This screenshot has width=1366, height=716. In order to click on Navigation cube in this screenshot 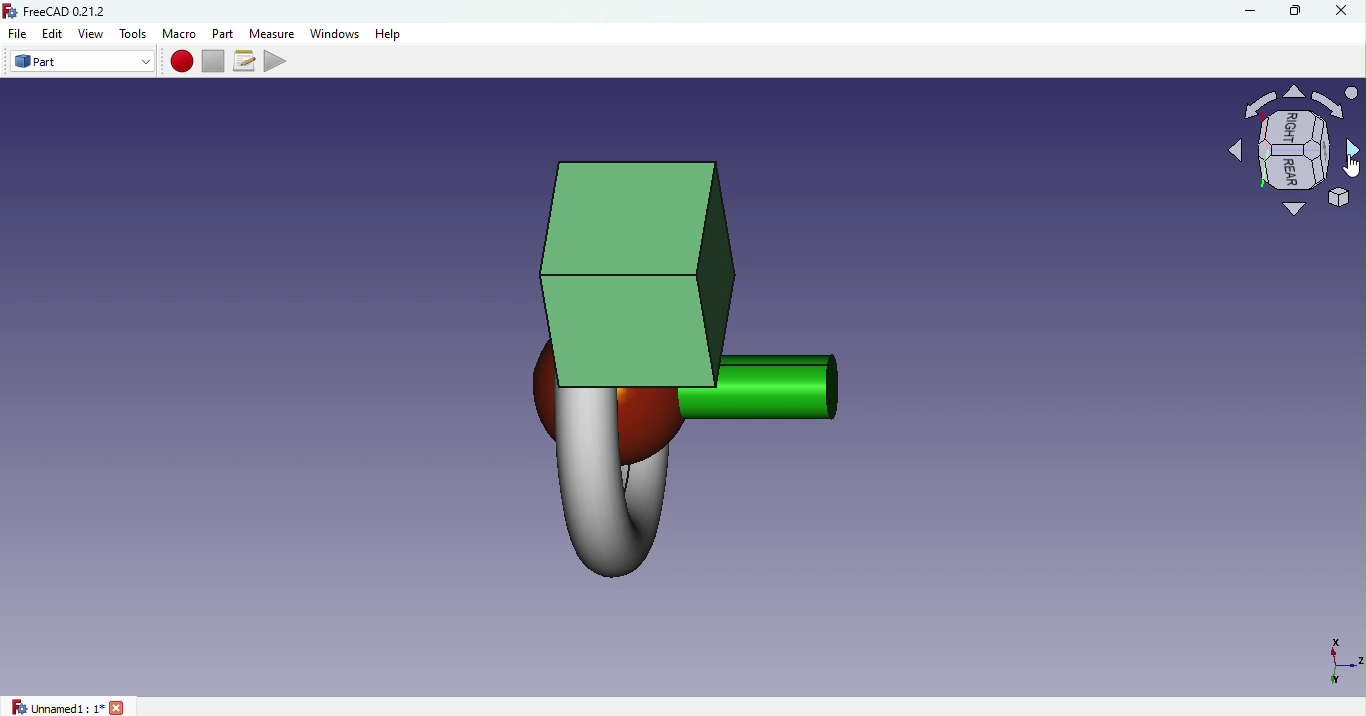, I will do `click(1283, 153)`.